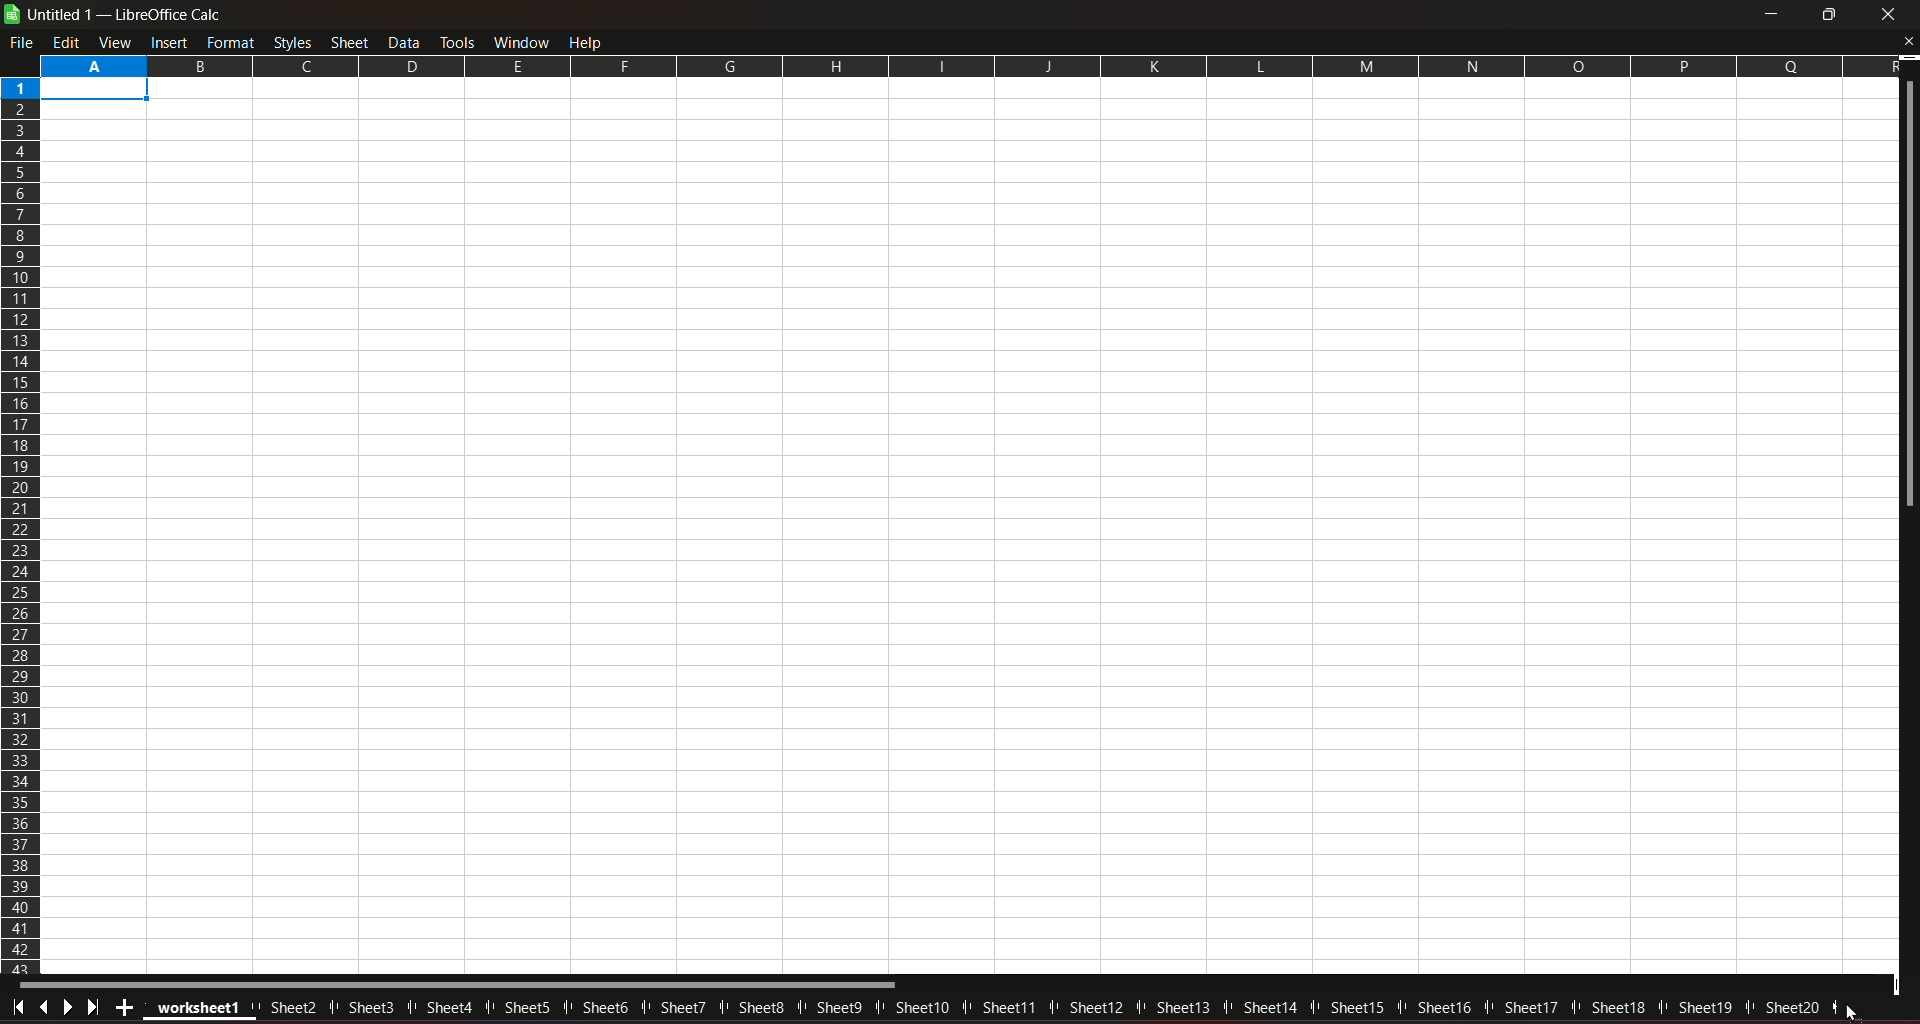 The height and width of the screenshot is (1024, 1920). What do you see at coordinates (1907, 42) in the screenshot?
I see `Close` at bounding box center [1907, 42].